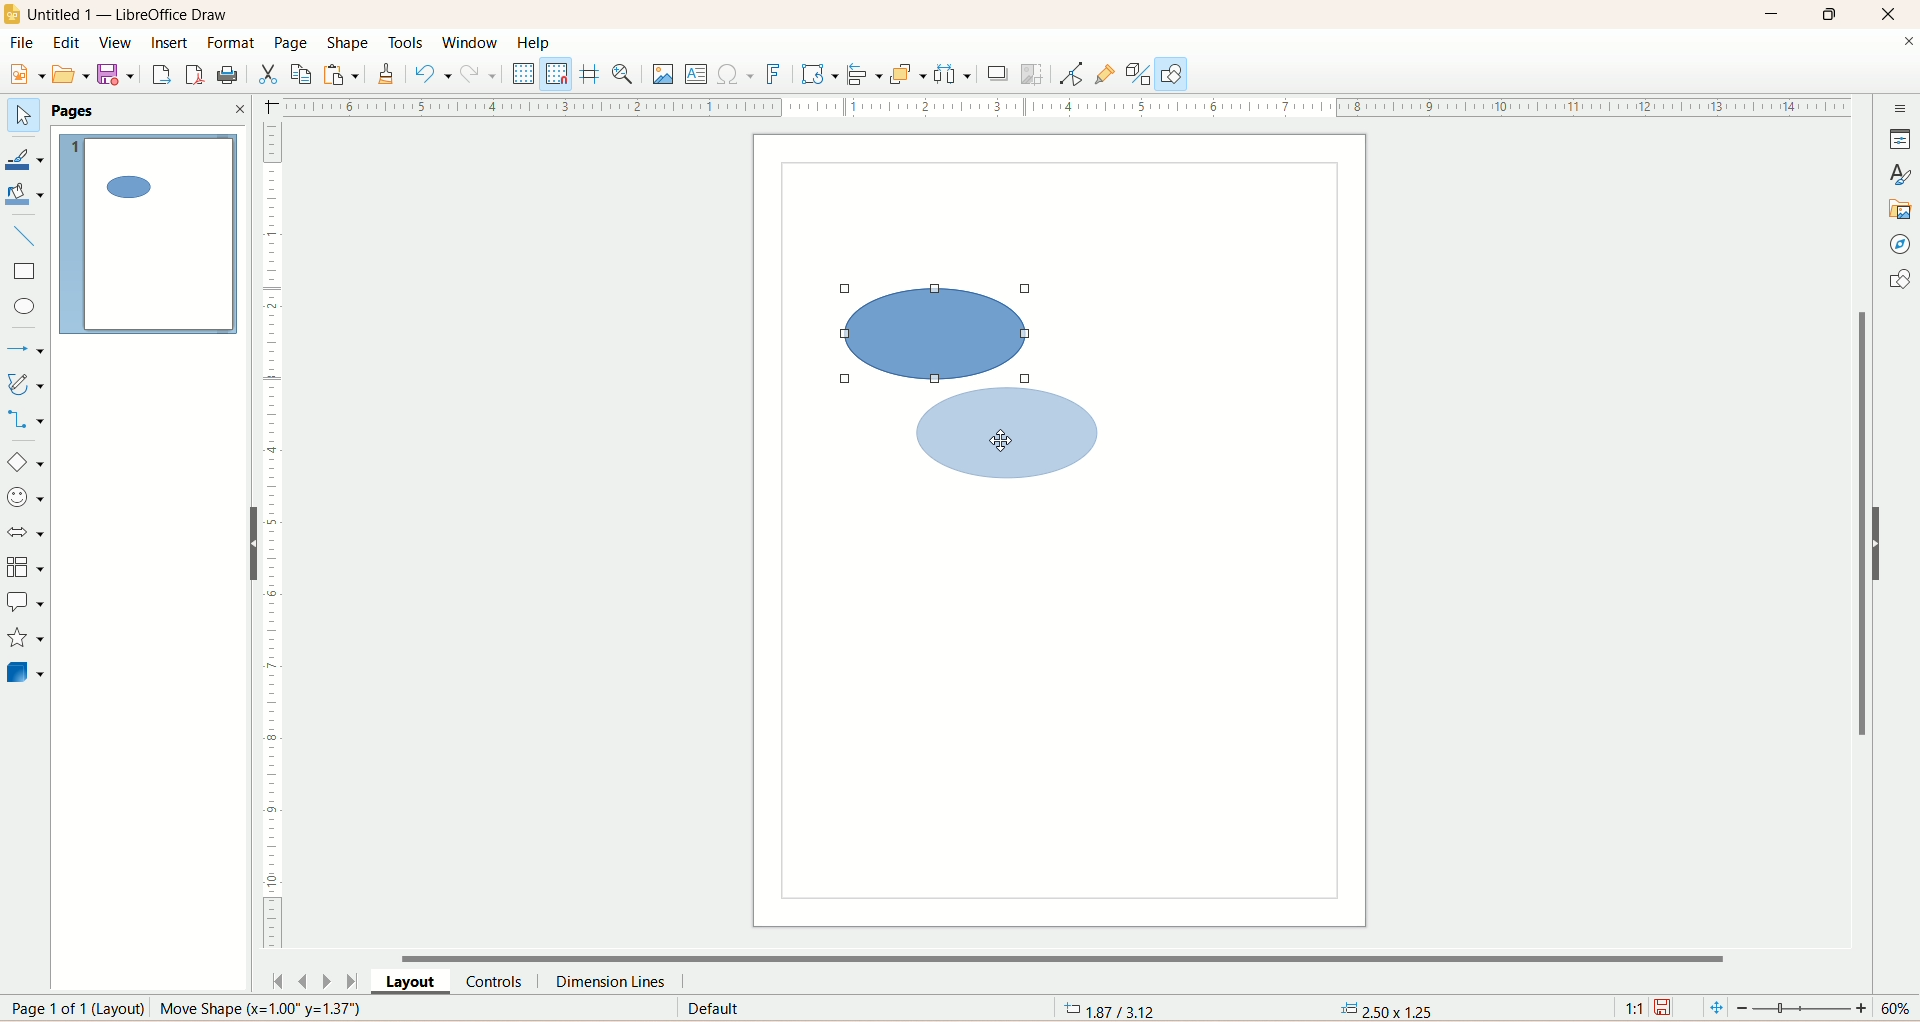 The image size is (1920, 1022). Describe the element at coordinates (524, 74) in the screenshot. I see `display grid` at that location.